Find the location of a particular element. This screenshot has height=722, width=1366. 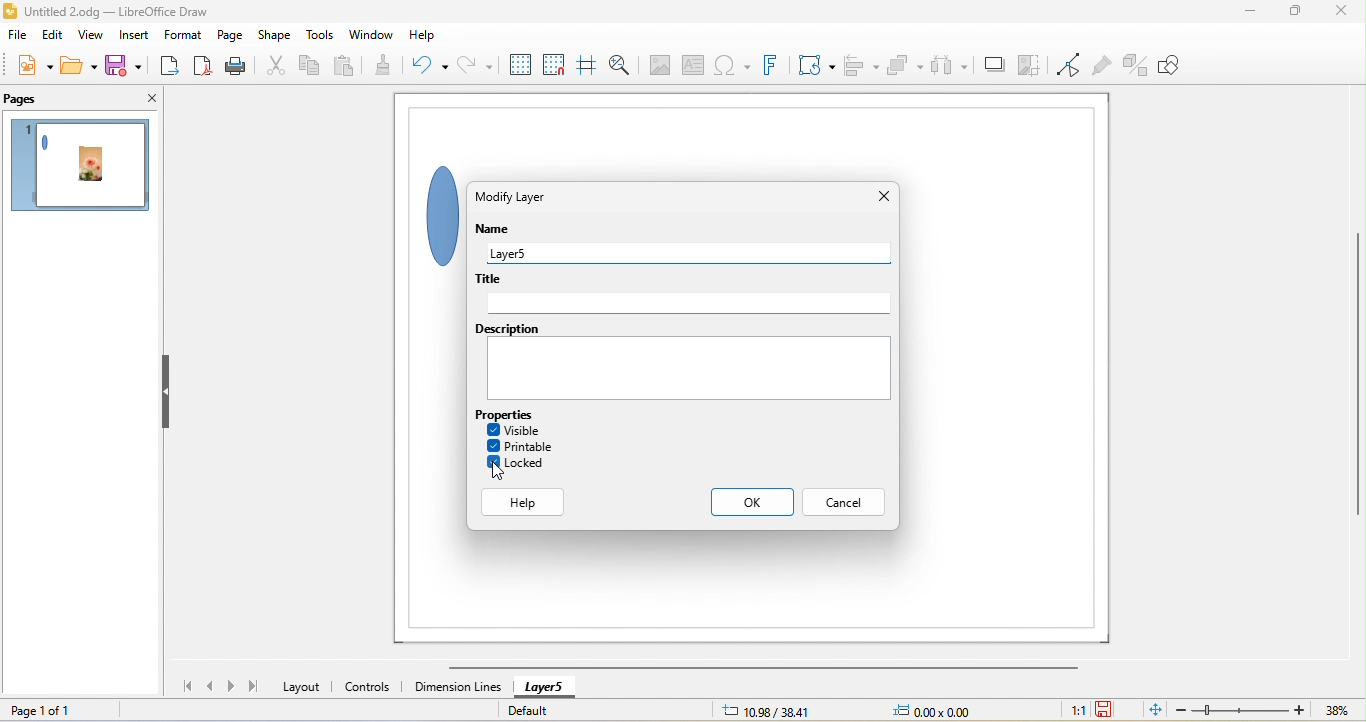

controls is located at coordinates (370, 688).